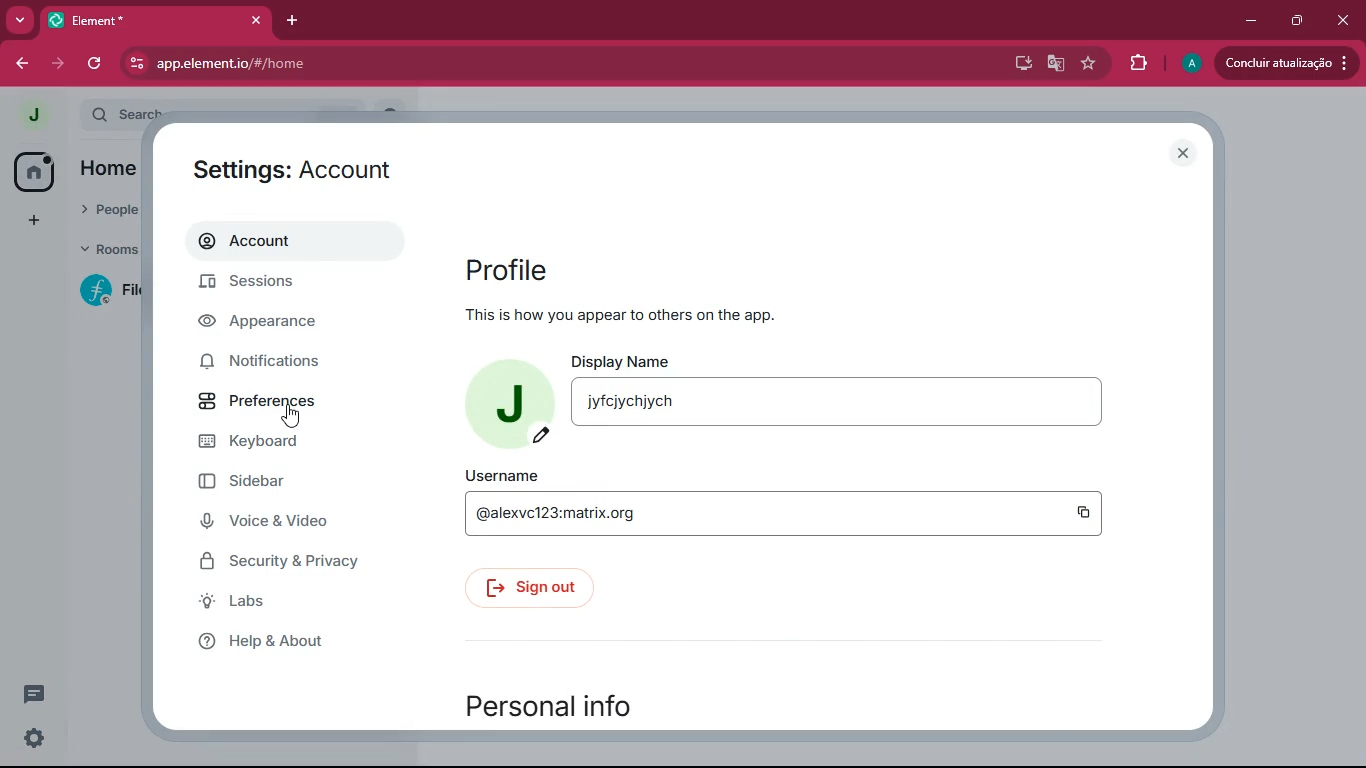 The width and height of the screenshot is (1366, 768). Describe the element at coordinates (533, 587) in the screenshot. I see `sign out` at that location.